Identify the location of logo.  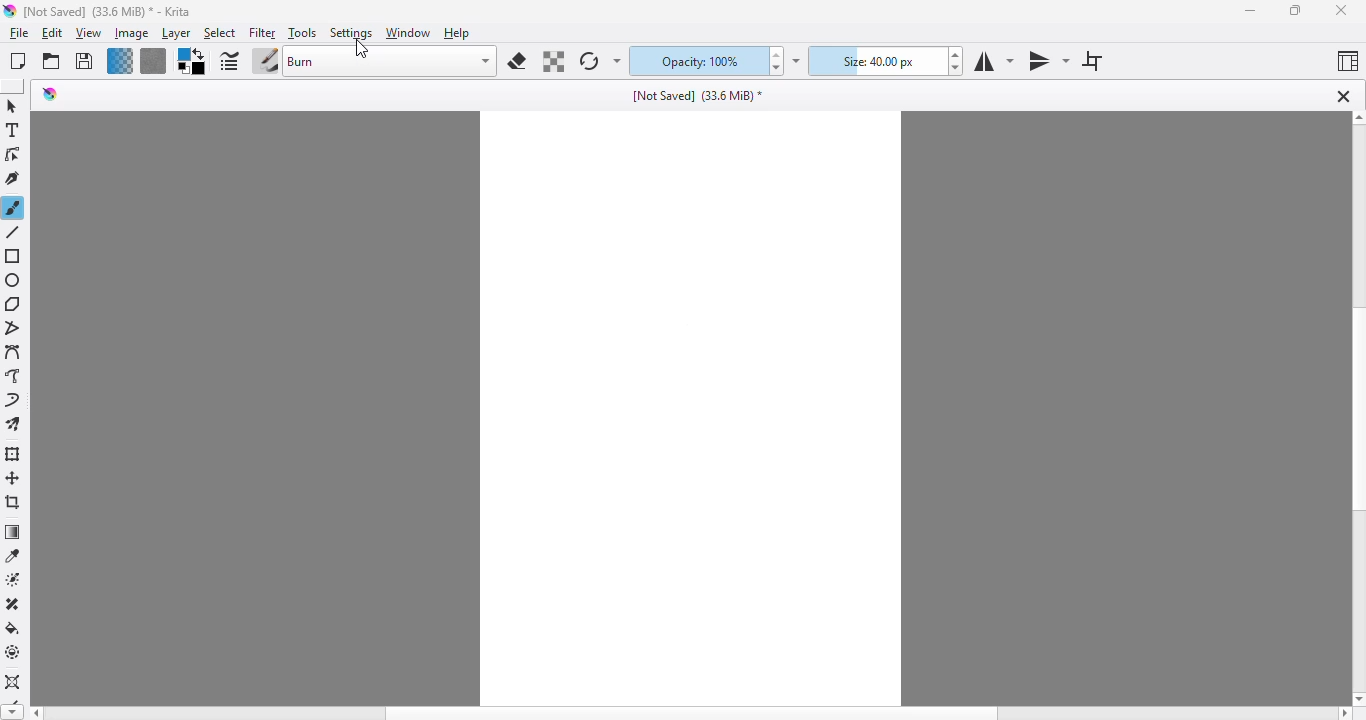
(9, 11).